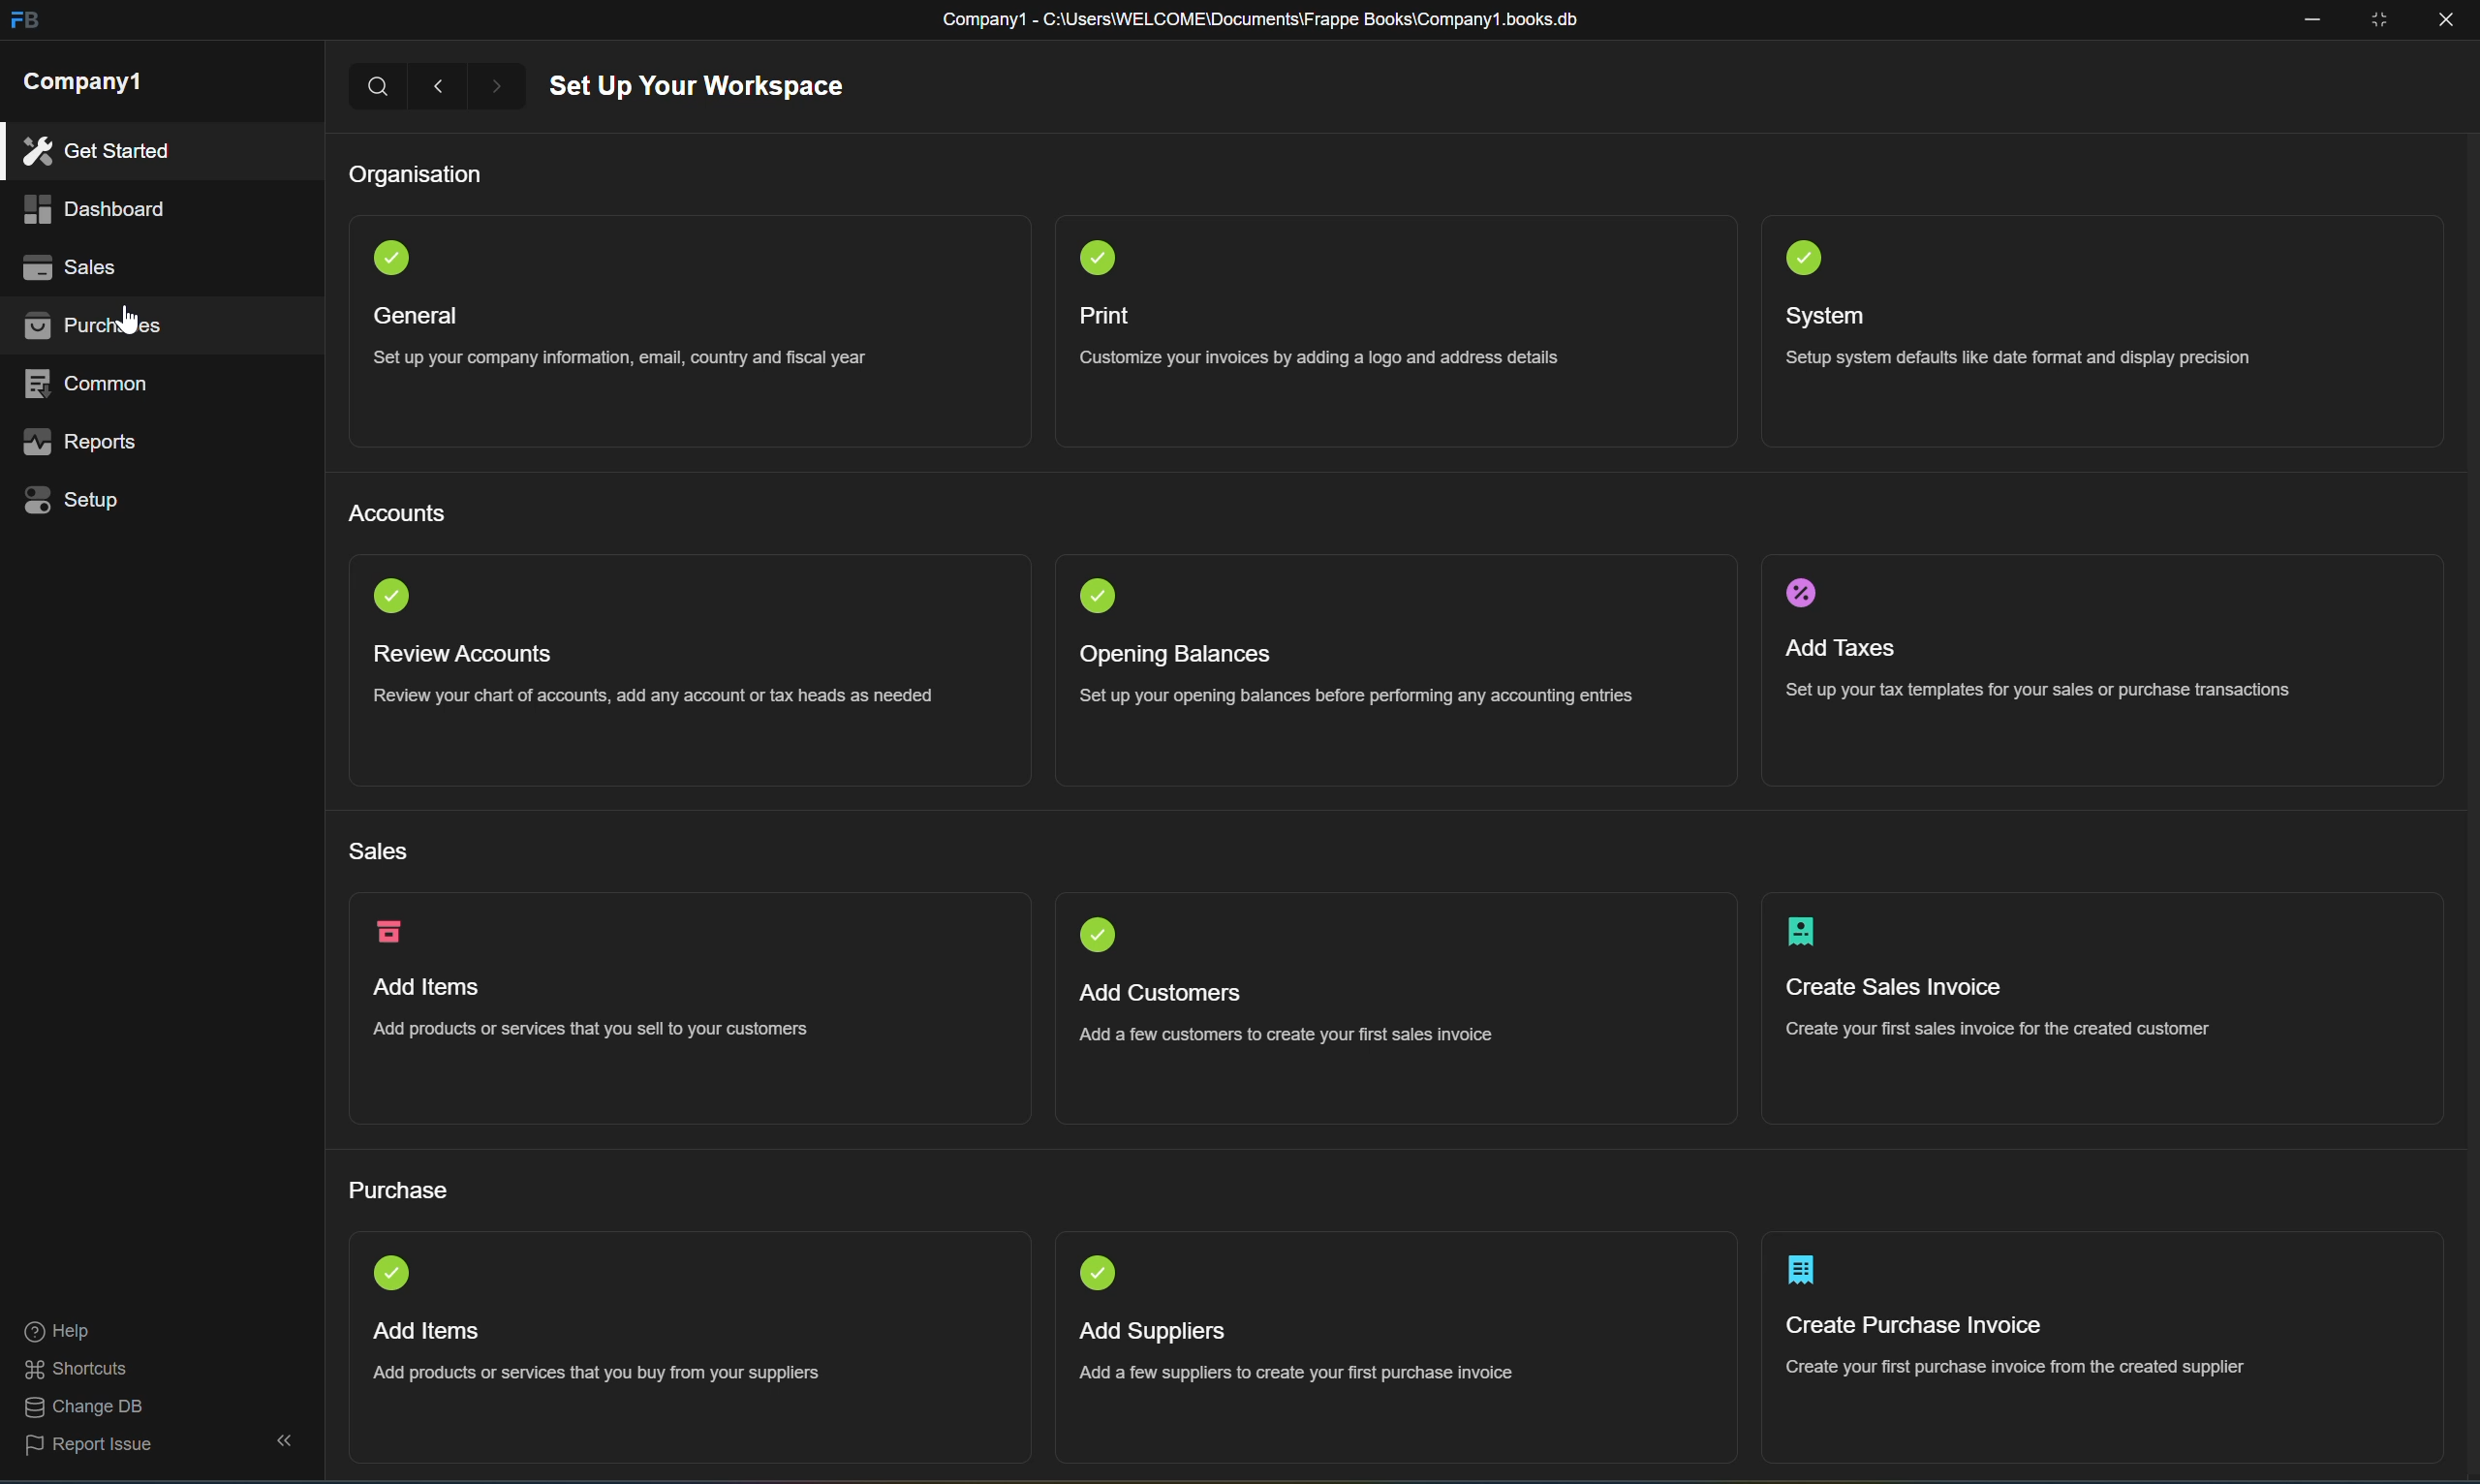 This screenshot has width=2480, height=1484. Describe the element at coordinates (2384, 19) in the screenshot. I see `restore down` at that location.